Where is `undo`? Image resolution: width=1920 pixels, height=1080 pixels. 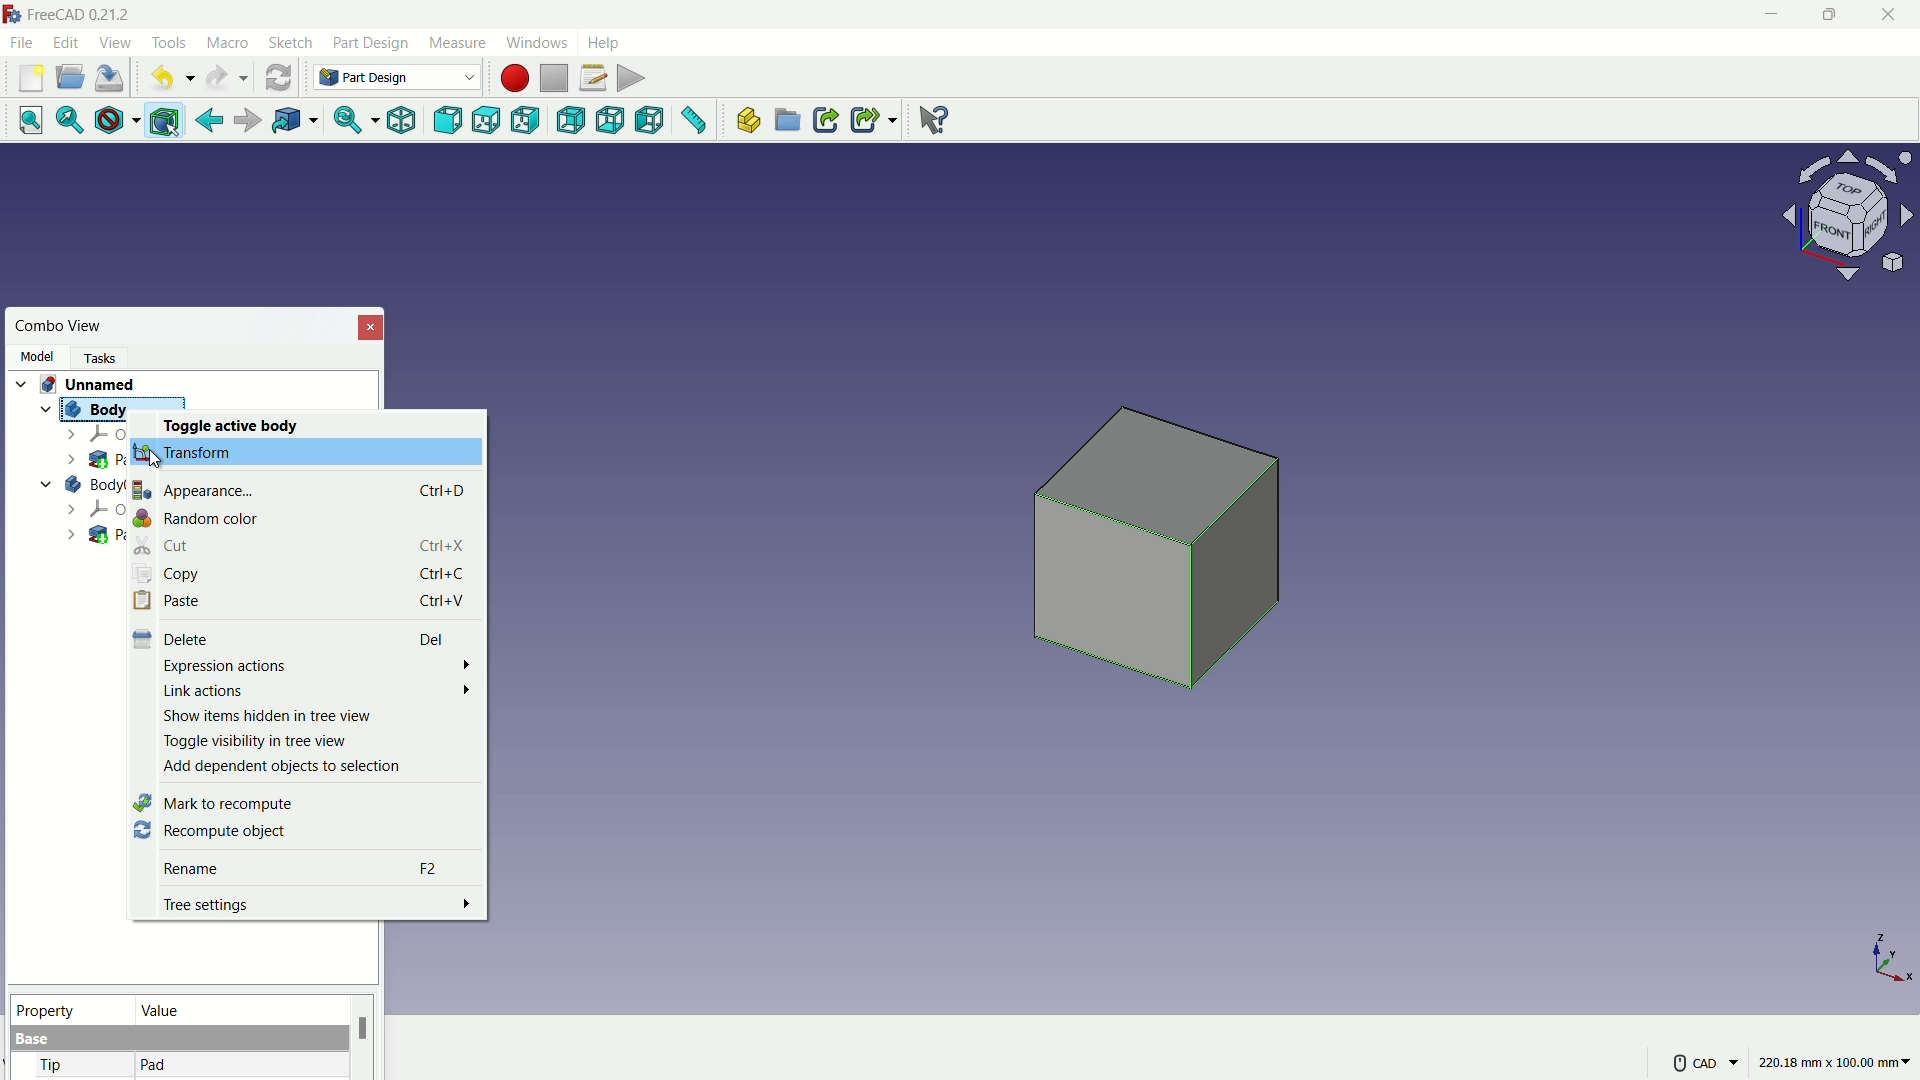
undo is located at coordinates (167, 79).